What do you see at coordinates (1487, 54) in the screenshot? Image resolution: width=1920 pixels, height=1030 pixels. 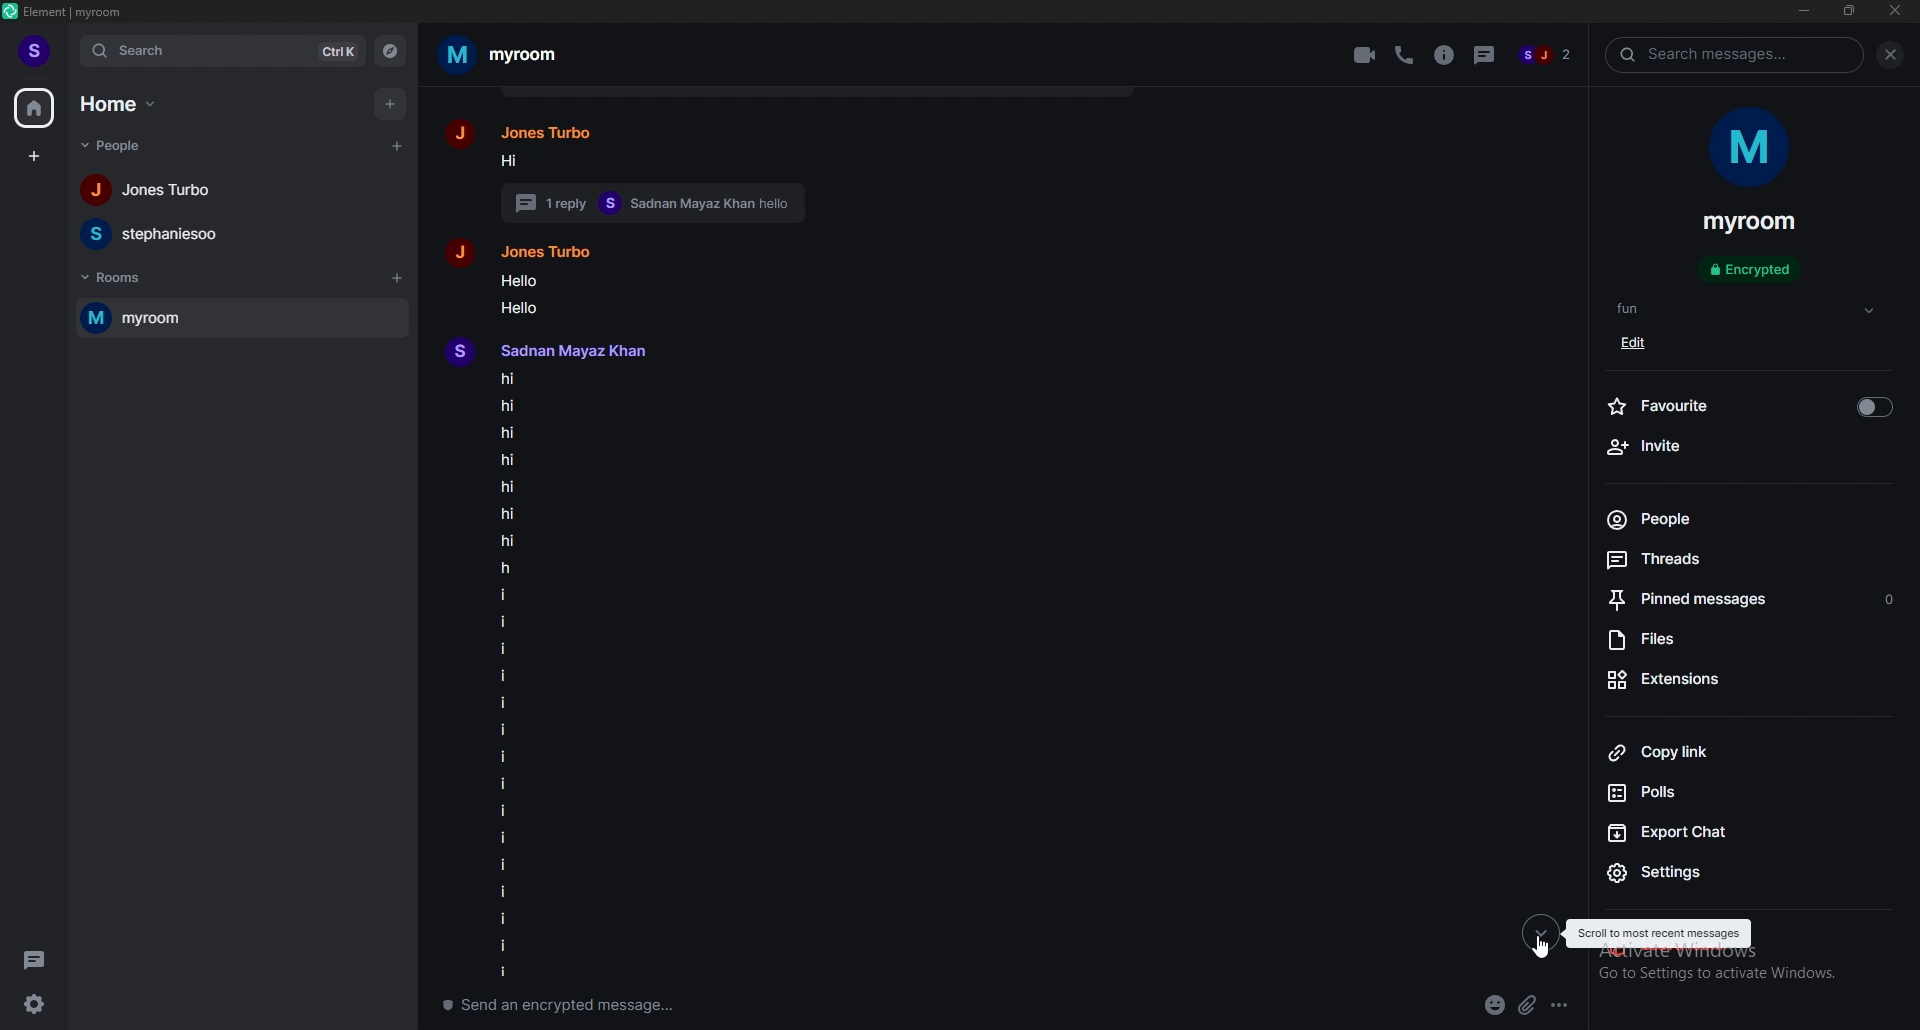 I see `threads` at bounding box center [1487, 54].